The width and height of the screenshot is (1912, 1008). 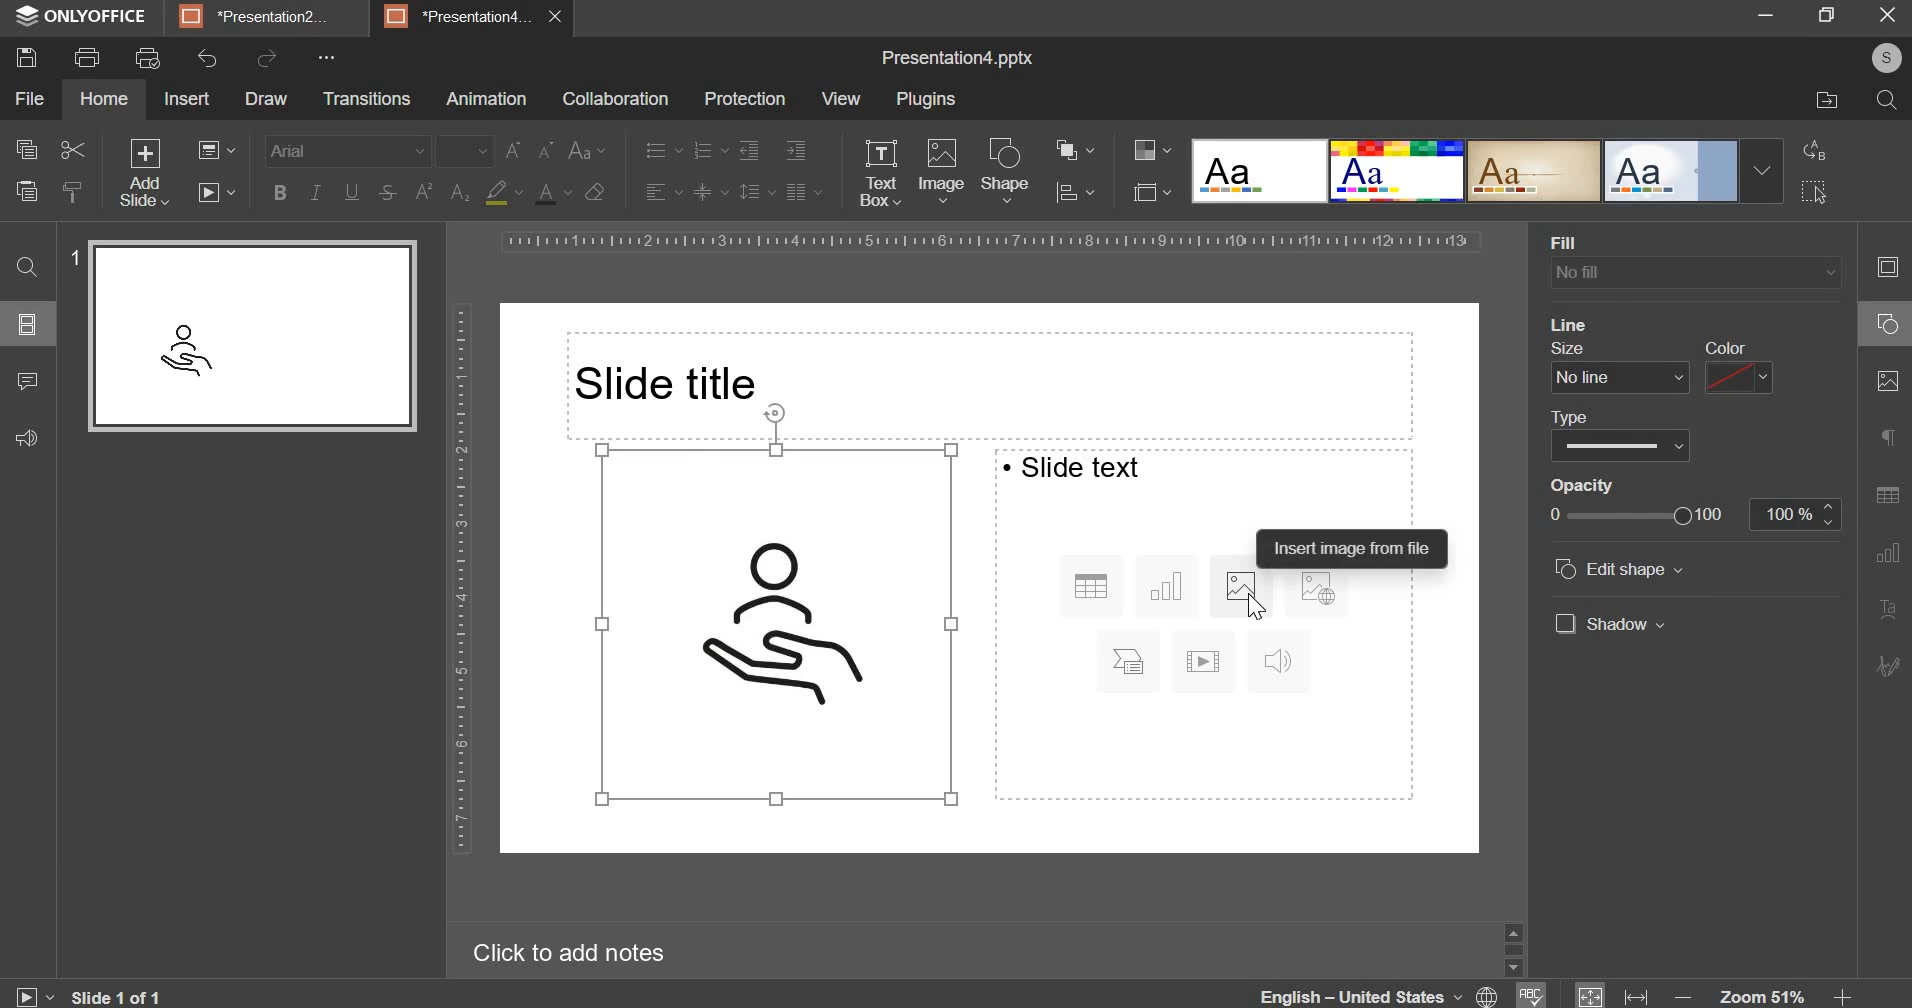 I want to click on opacity, so click(x=1582, y=487).